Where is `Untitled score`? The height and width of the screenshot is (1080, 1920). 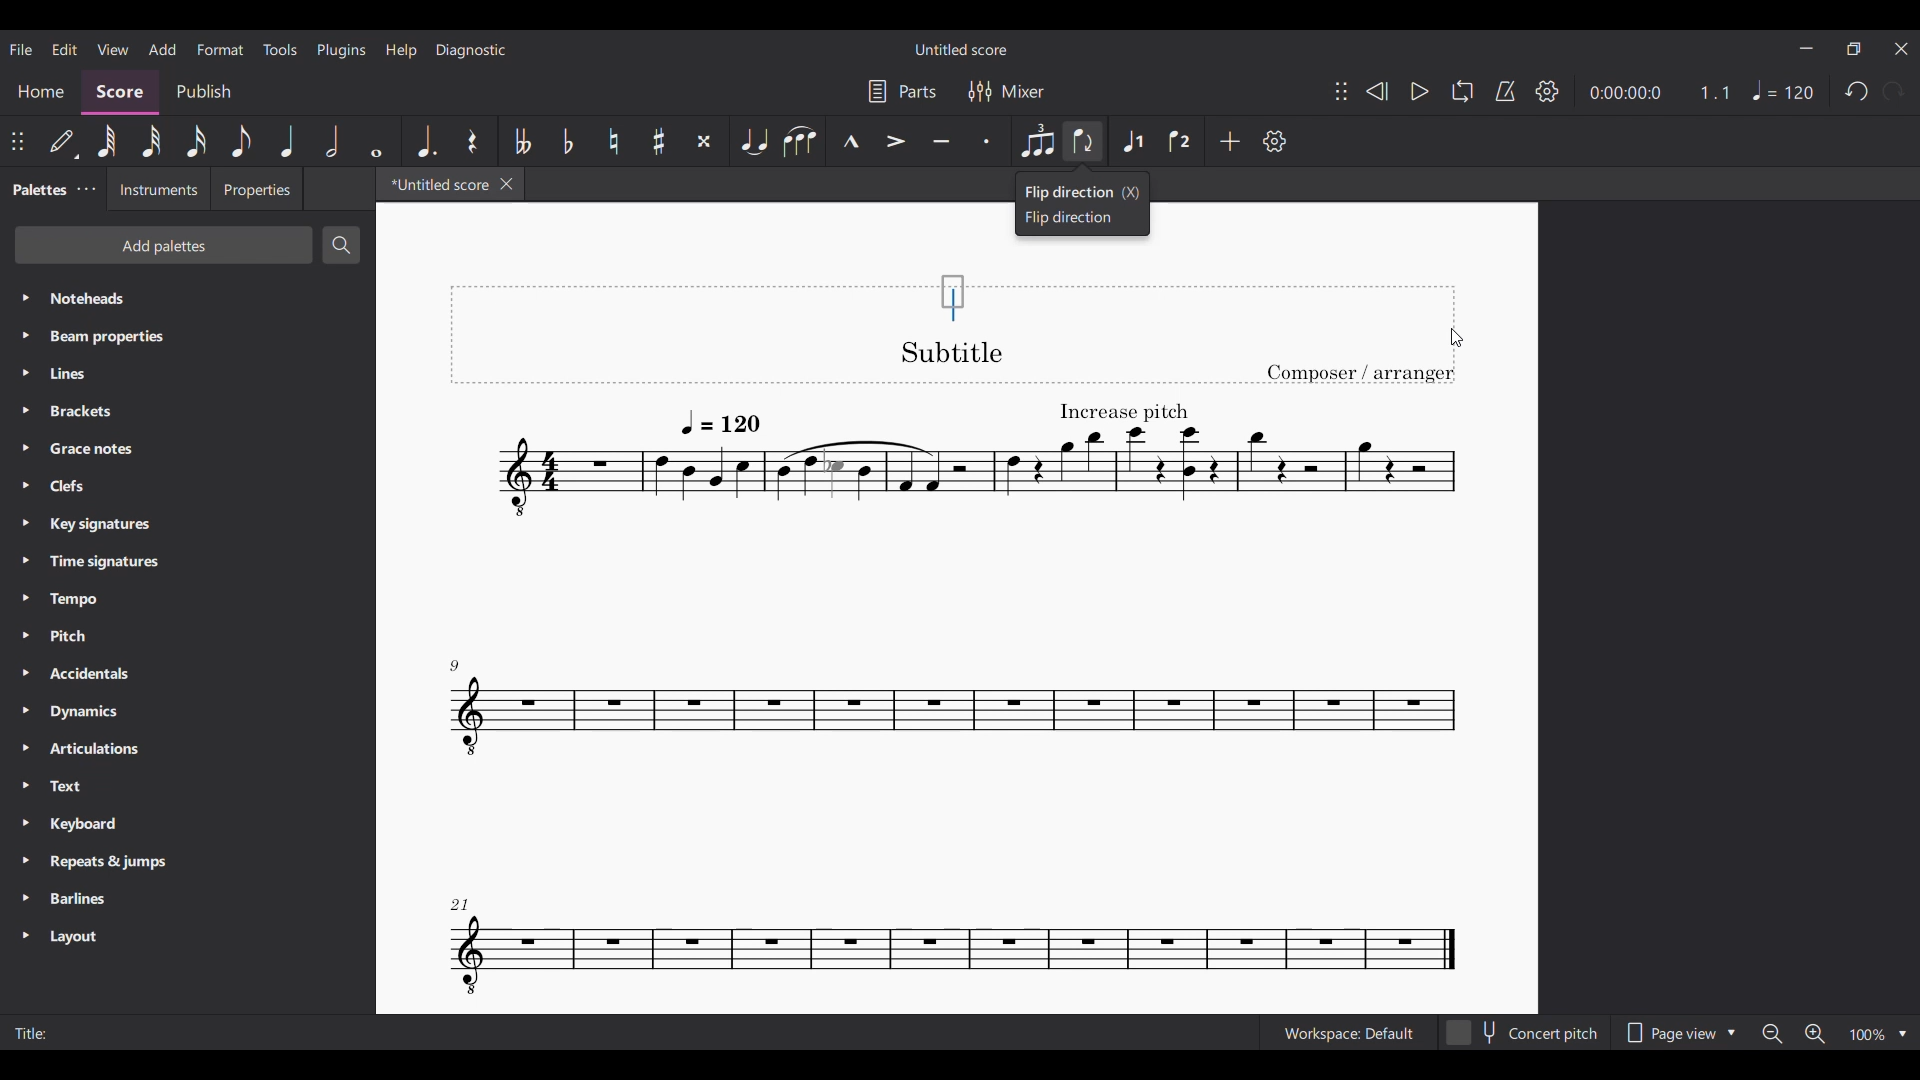 Untitled score is located at coordinates (961, 49).